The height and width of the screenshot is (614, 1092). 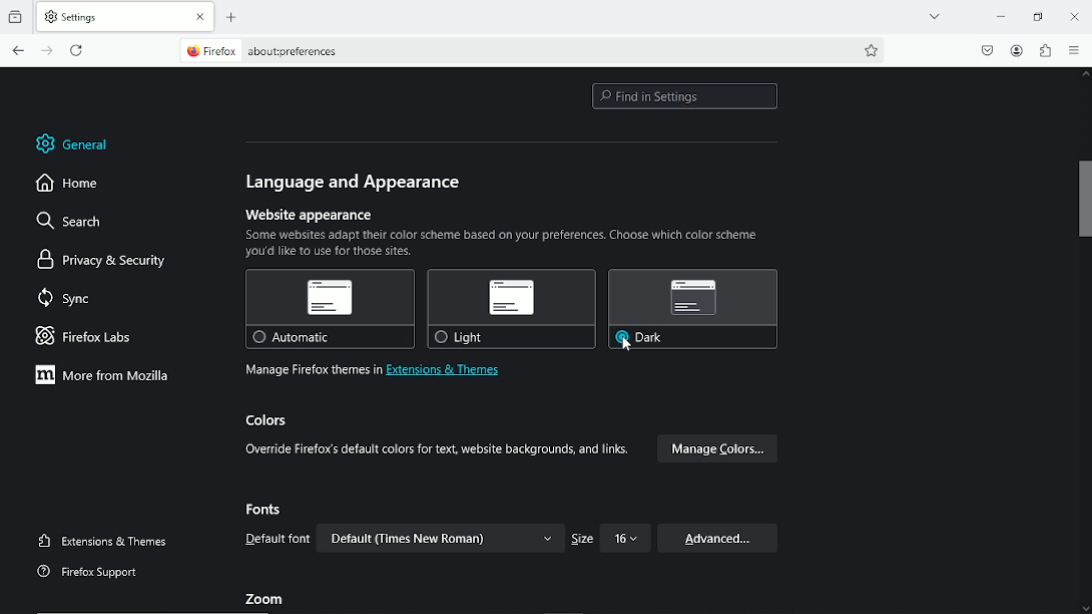 I want to click on open applications menu, so click(x=1074, y=51).